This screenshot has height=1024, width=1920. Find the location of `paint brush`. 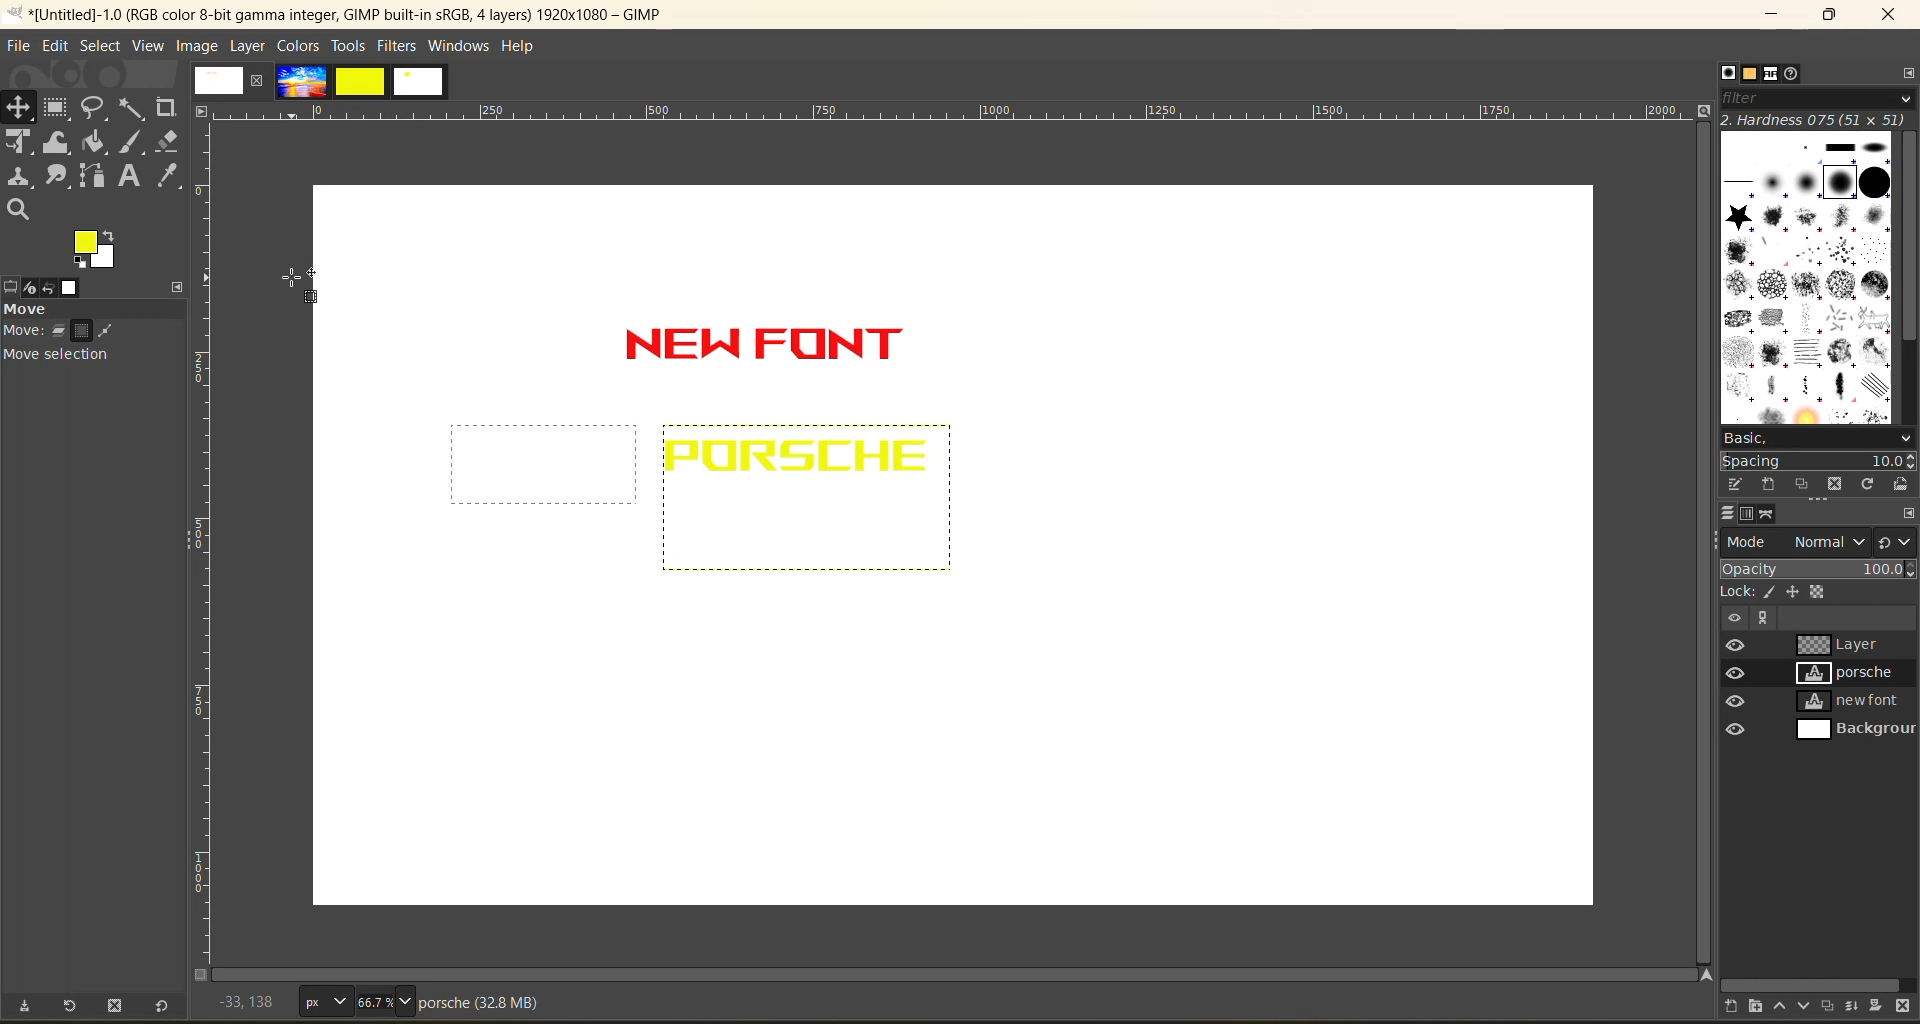

paint brush is located at coordinates (133, 145).